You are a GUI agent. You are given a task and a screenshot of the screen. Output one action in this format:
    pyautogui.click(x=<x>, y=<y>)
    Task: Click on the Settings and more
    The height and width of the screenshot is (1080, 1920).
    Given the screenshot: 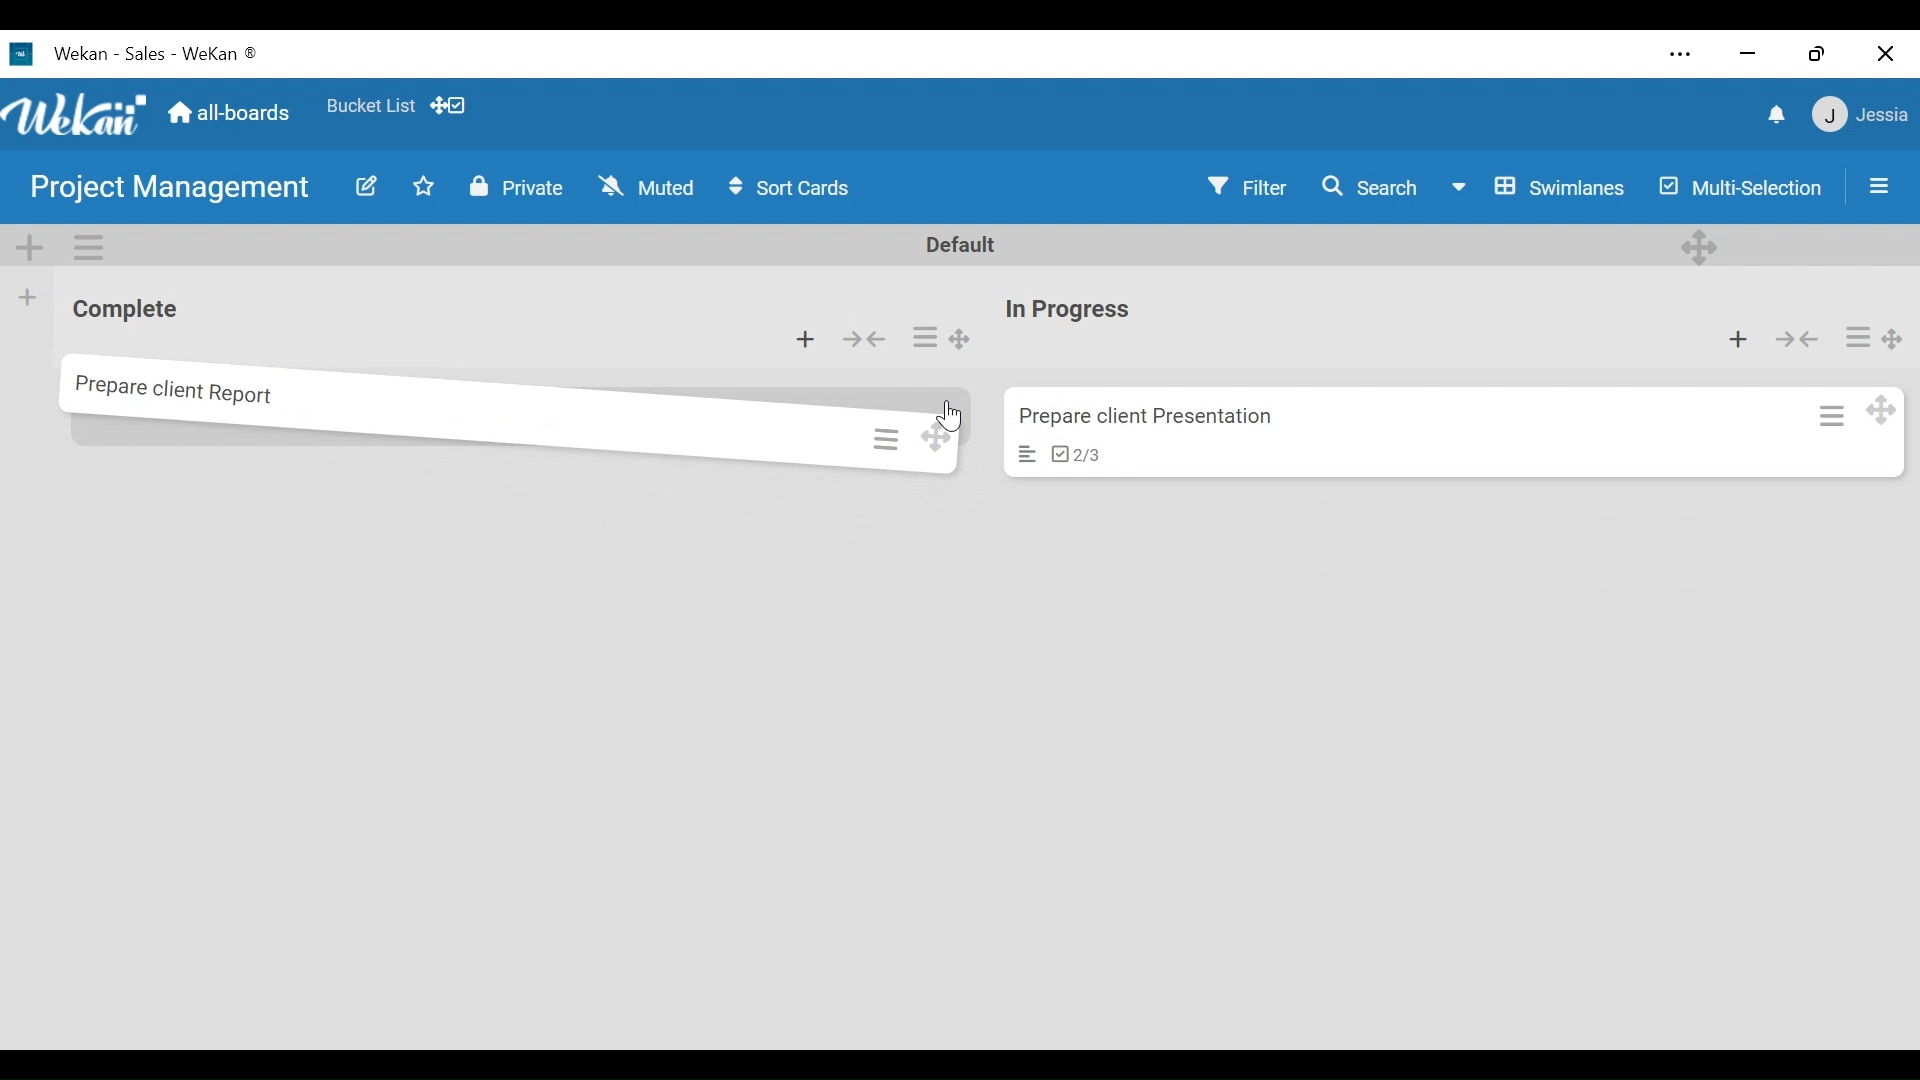 What is the action you would take?
    pyautogui.click(x=1672, y=52)
    